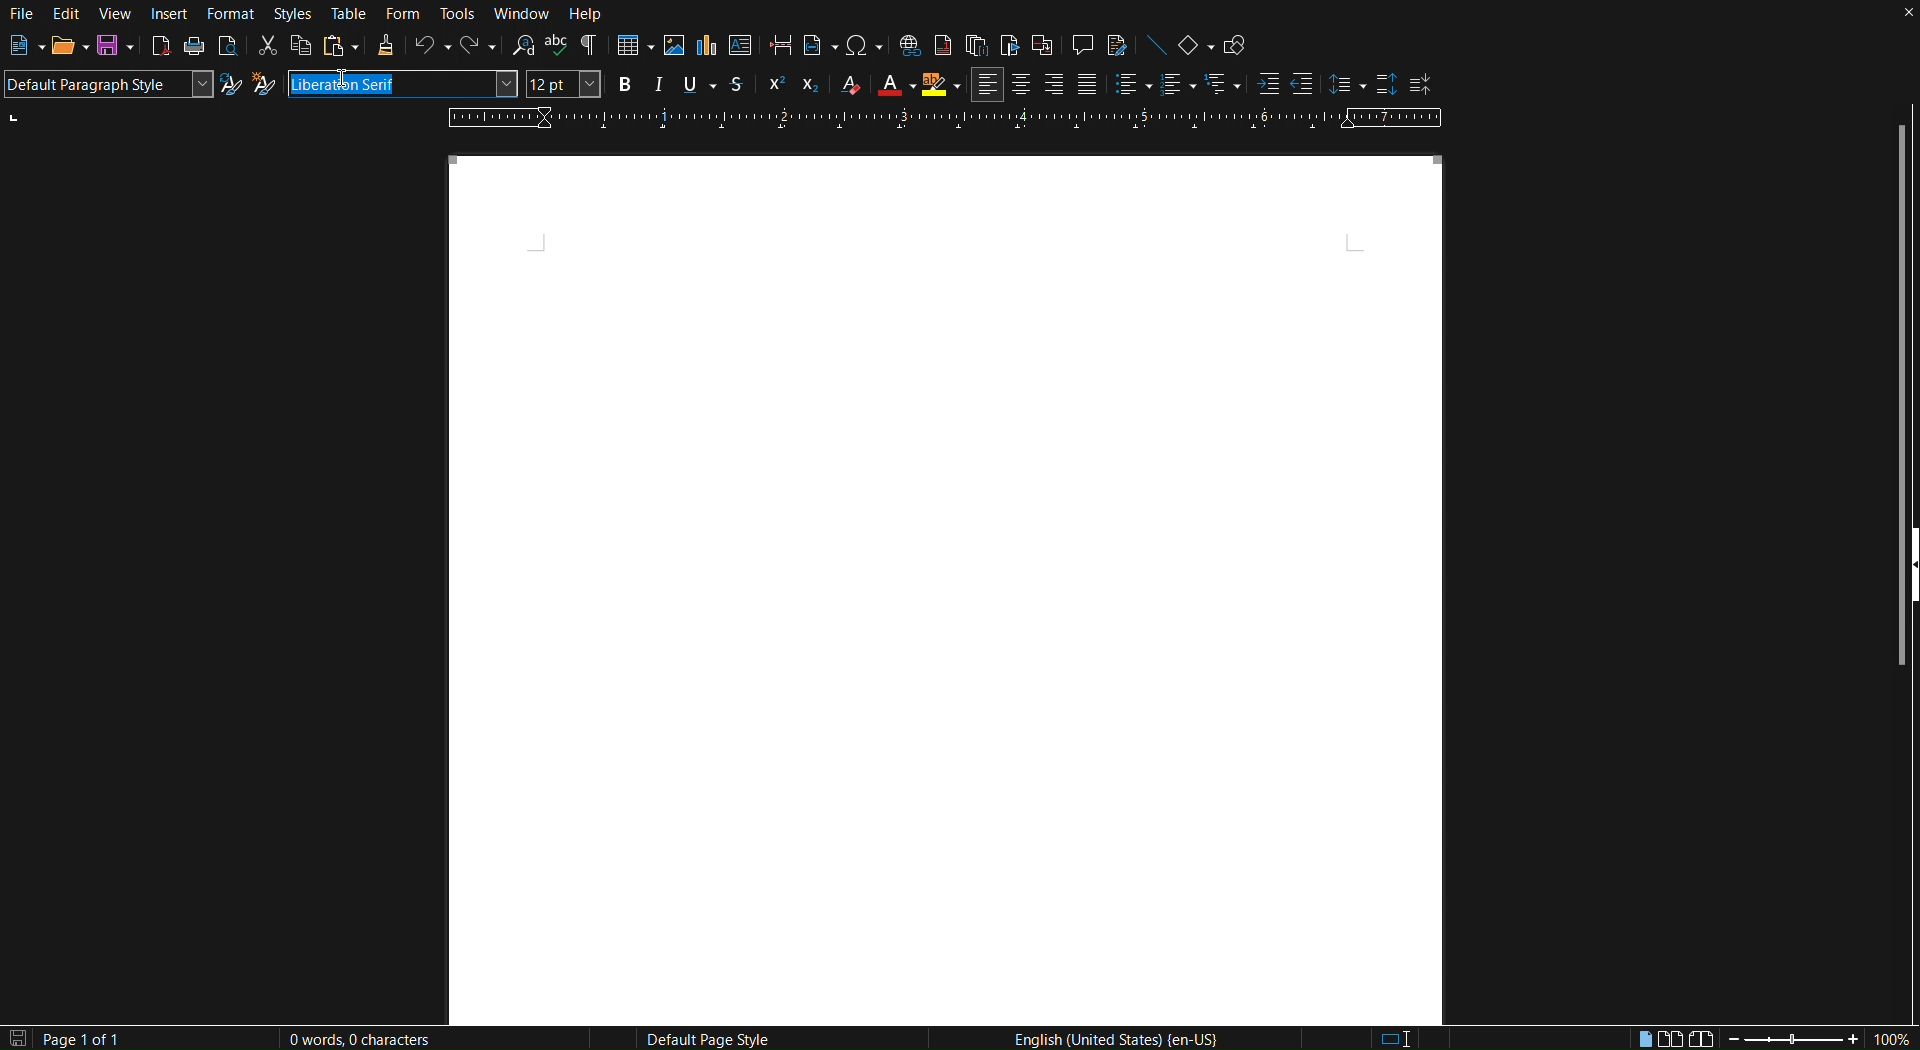  I want to click on Bold, so click(623, 84).